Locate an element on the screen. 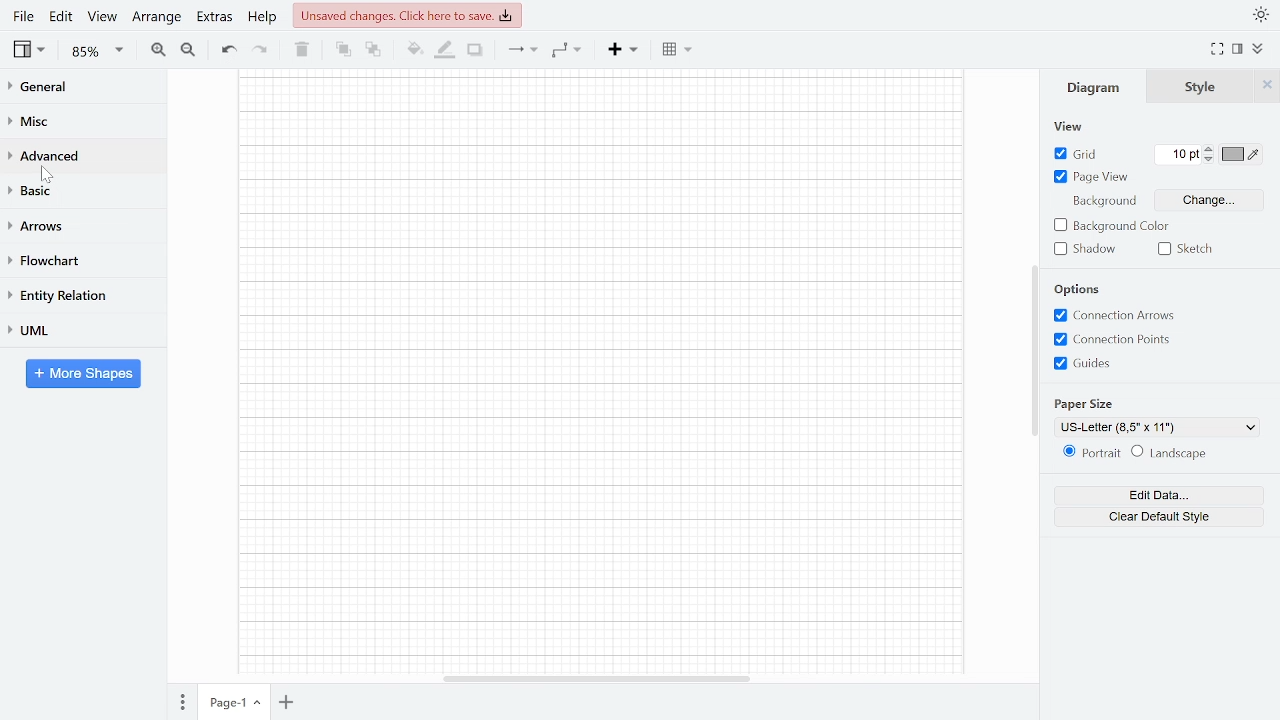 This screenshot has width=1280, height=720. 10 GRid pt is located at coordinates (1182, 154).